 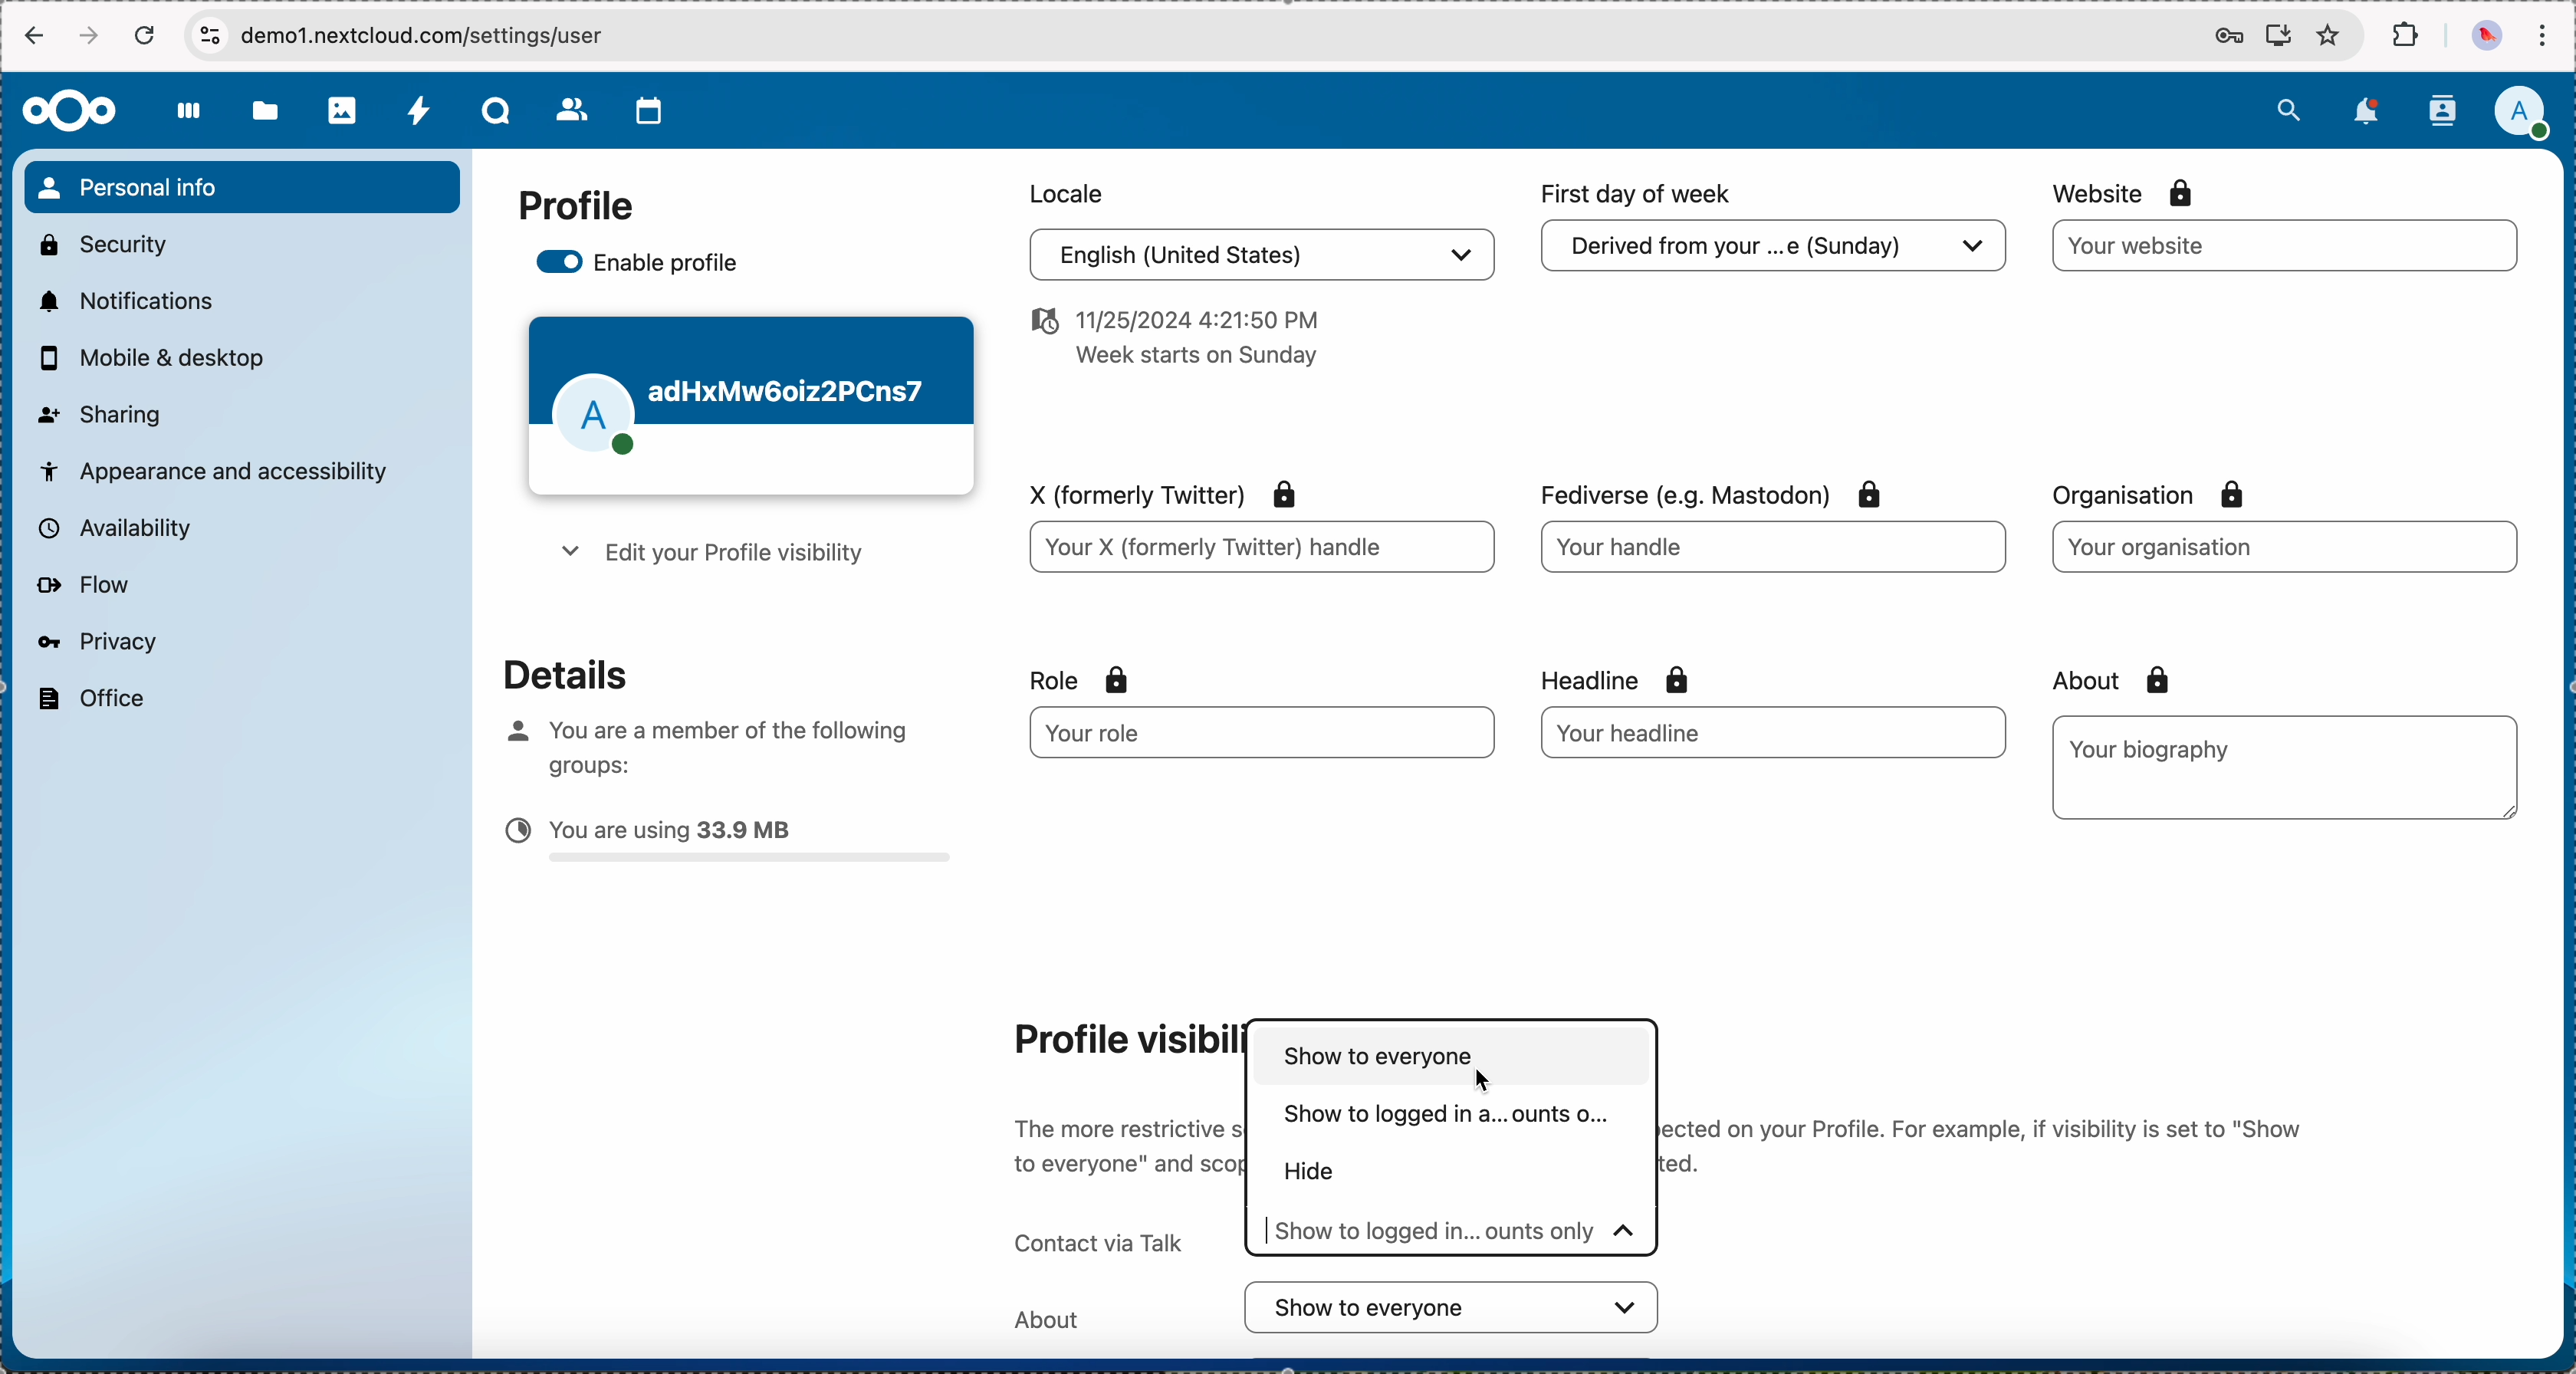 What do you see at coordinates (190, 122) in the screenshot?
I see `dashboard` at bounding box center [190, 122].